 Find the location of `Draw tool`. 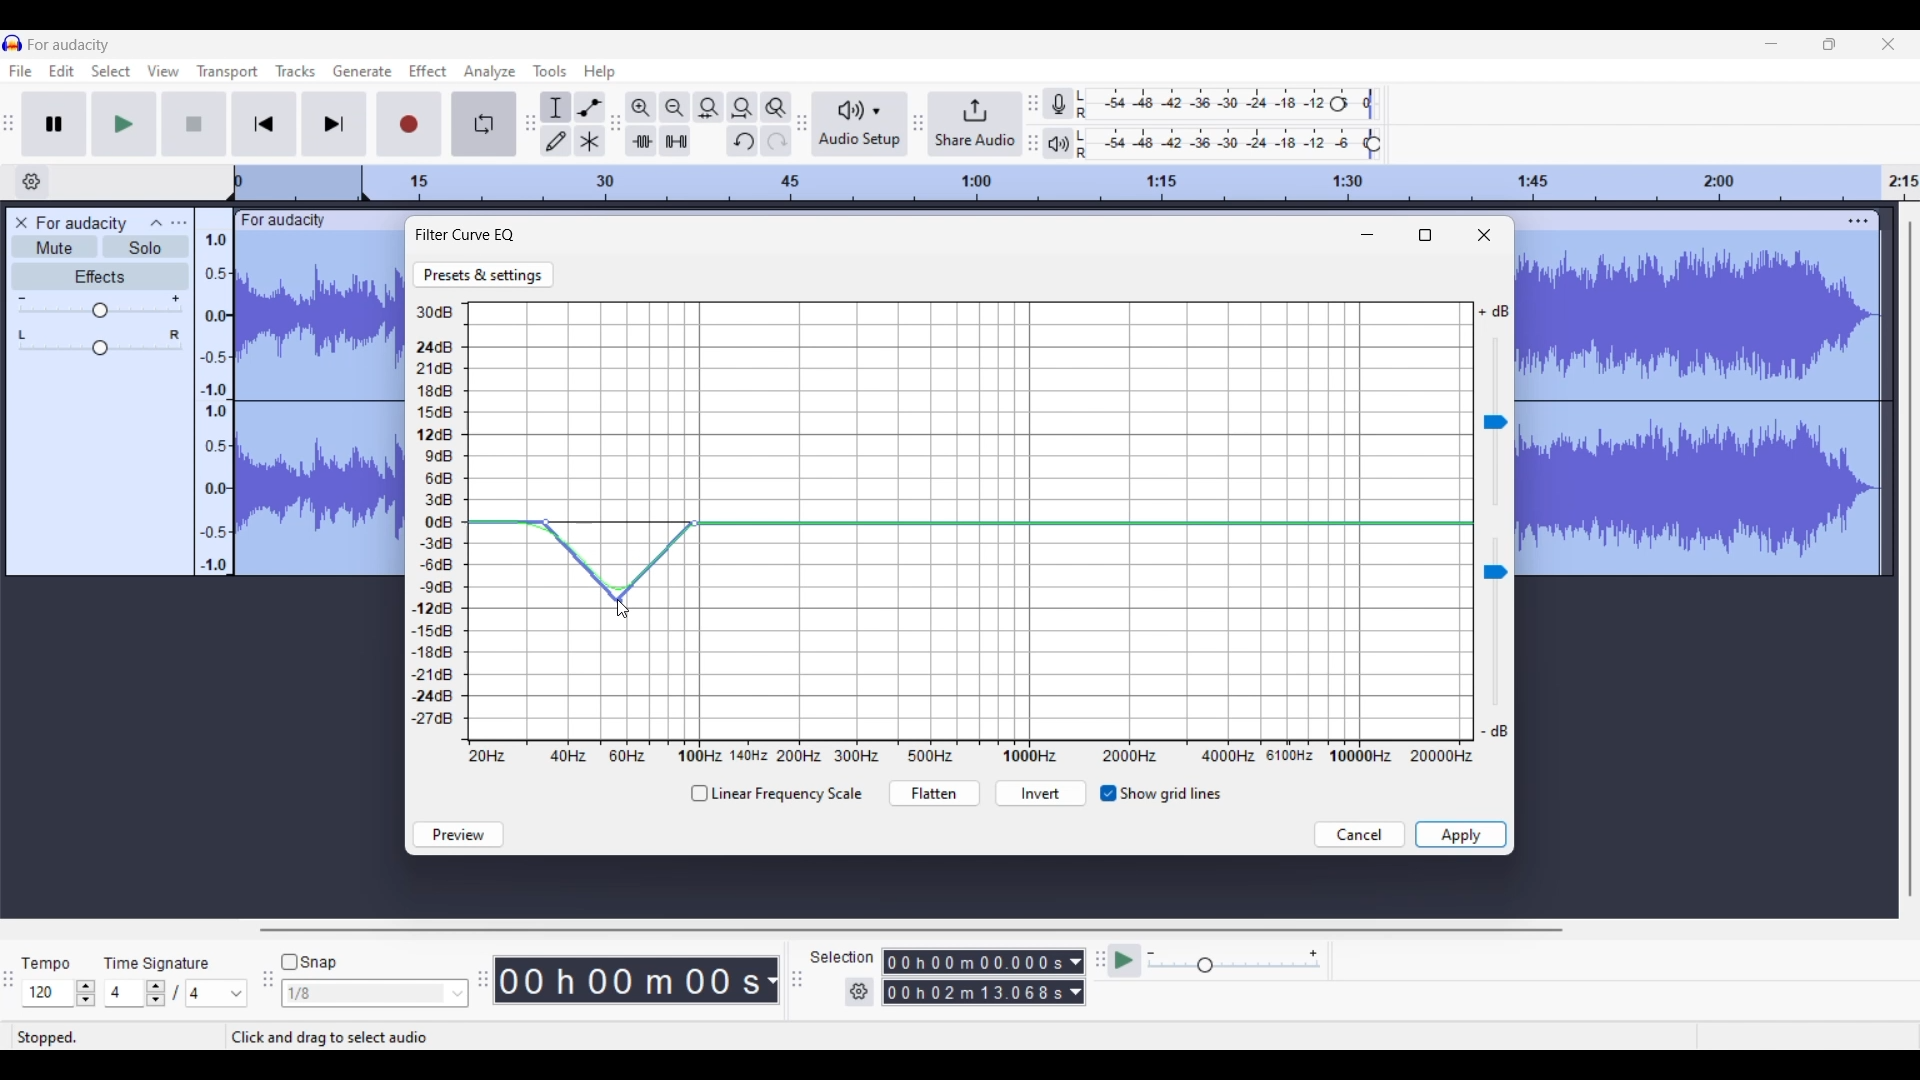

Draw tool is located at coordinates (556, 141).